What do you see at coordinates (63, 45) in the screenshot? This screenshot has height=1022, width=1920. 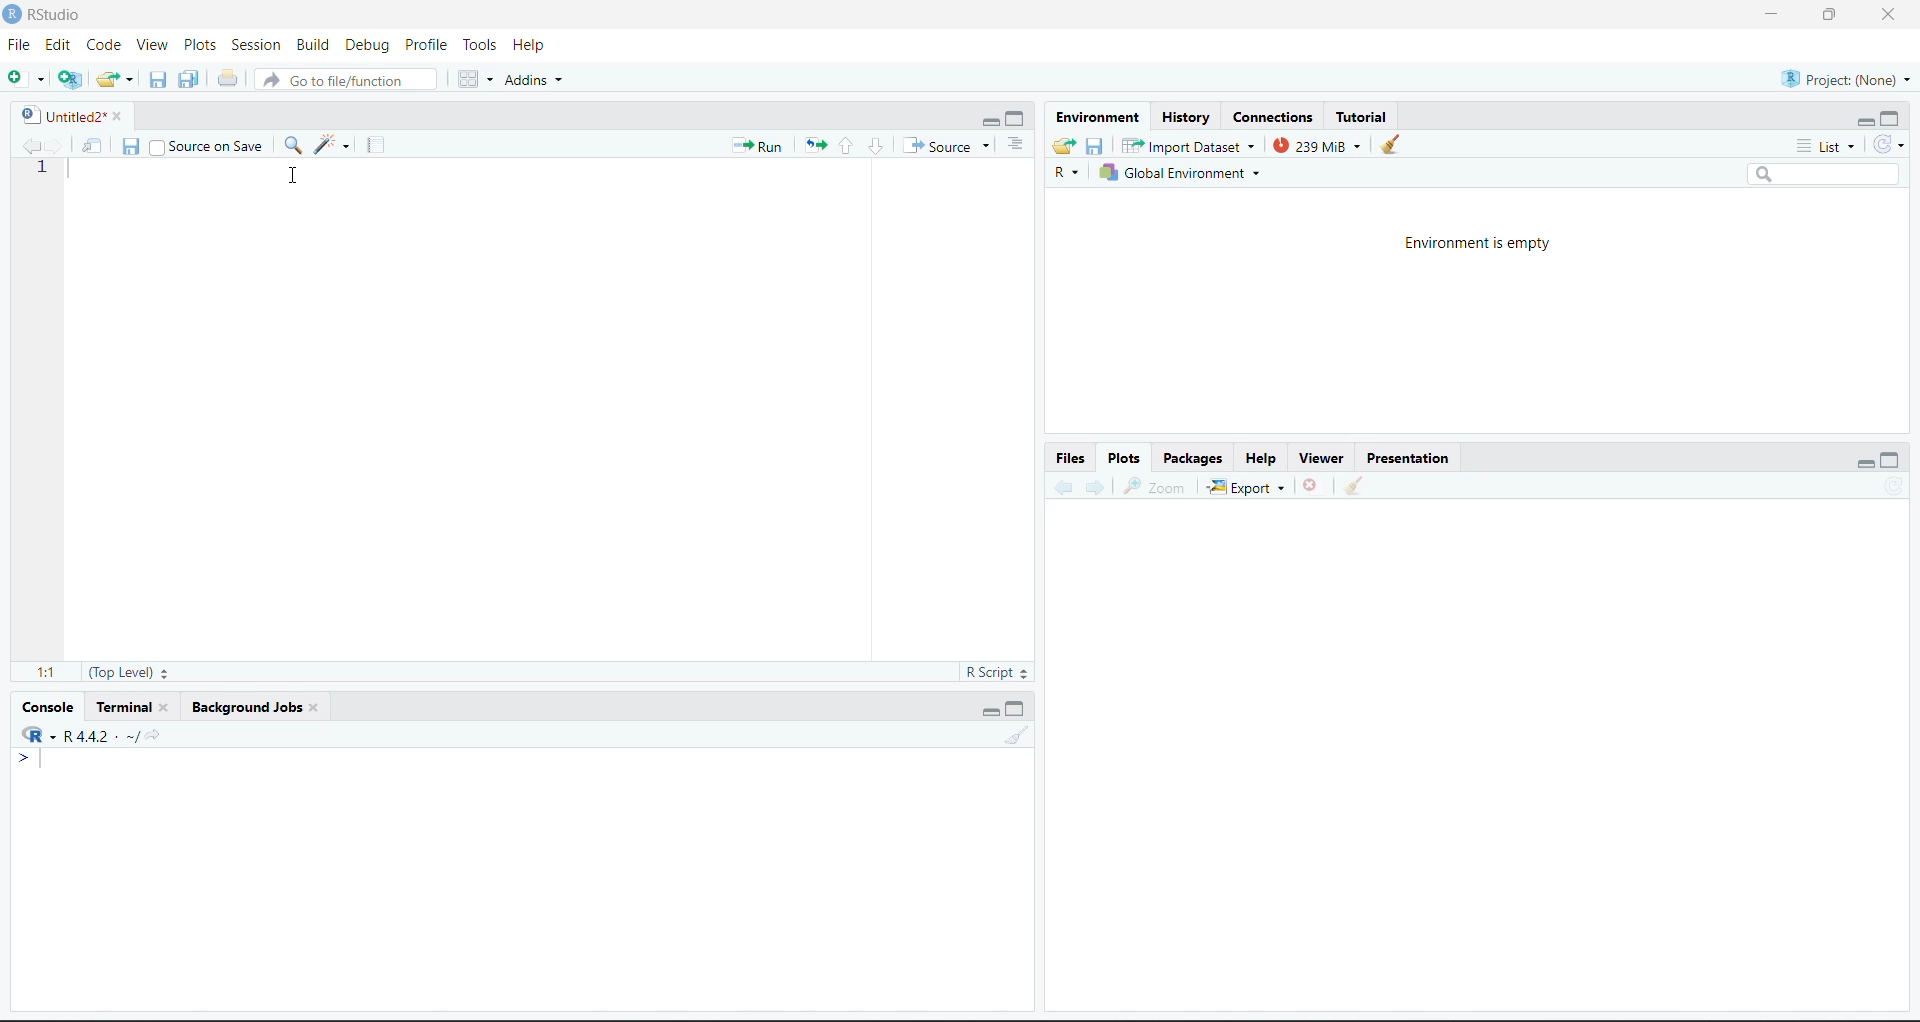 I see `Edit` at bounding box center [63, 45].